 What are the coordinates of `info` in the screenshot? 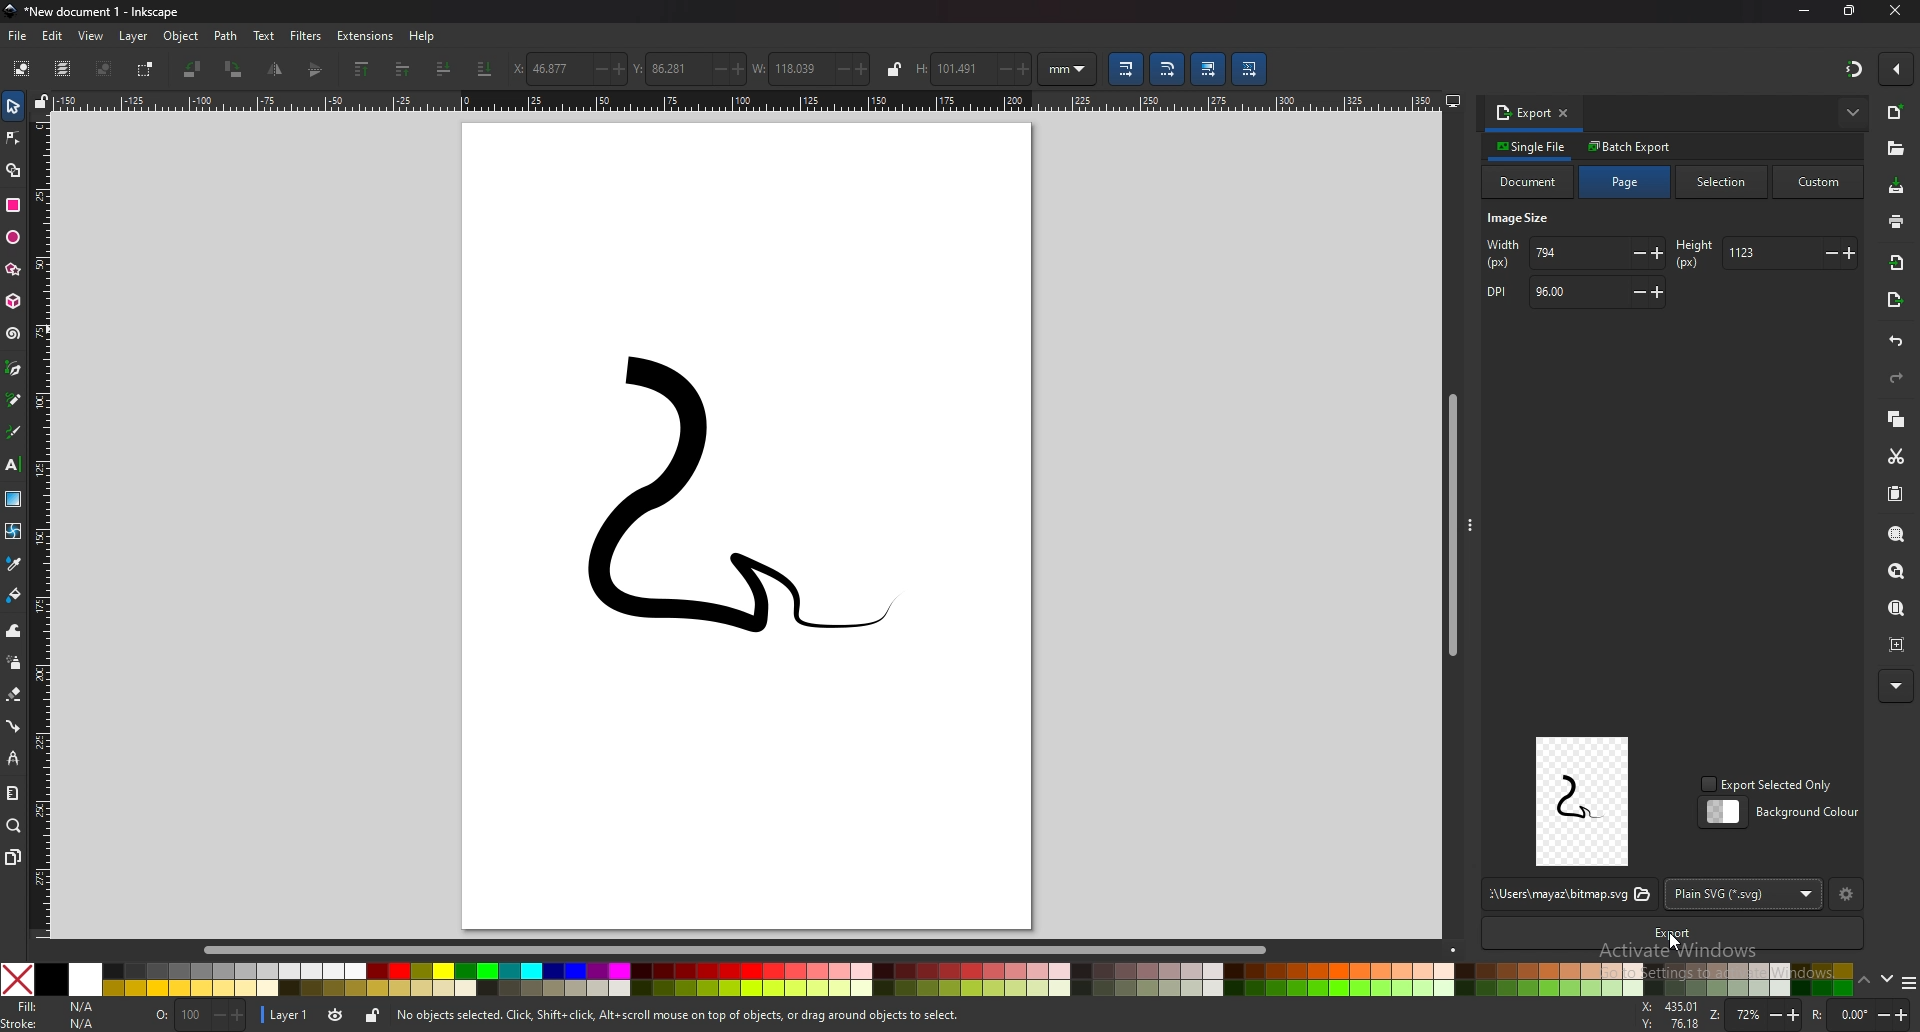 It's located at (680, 1016).